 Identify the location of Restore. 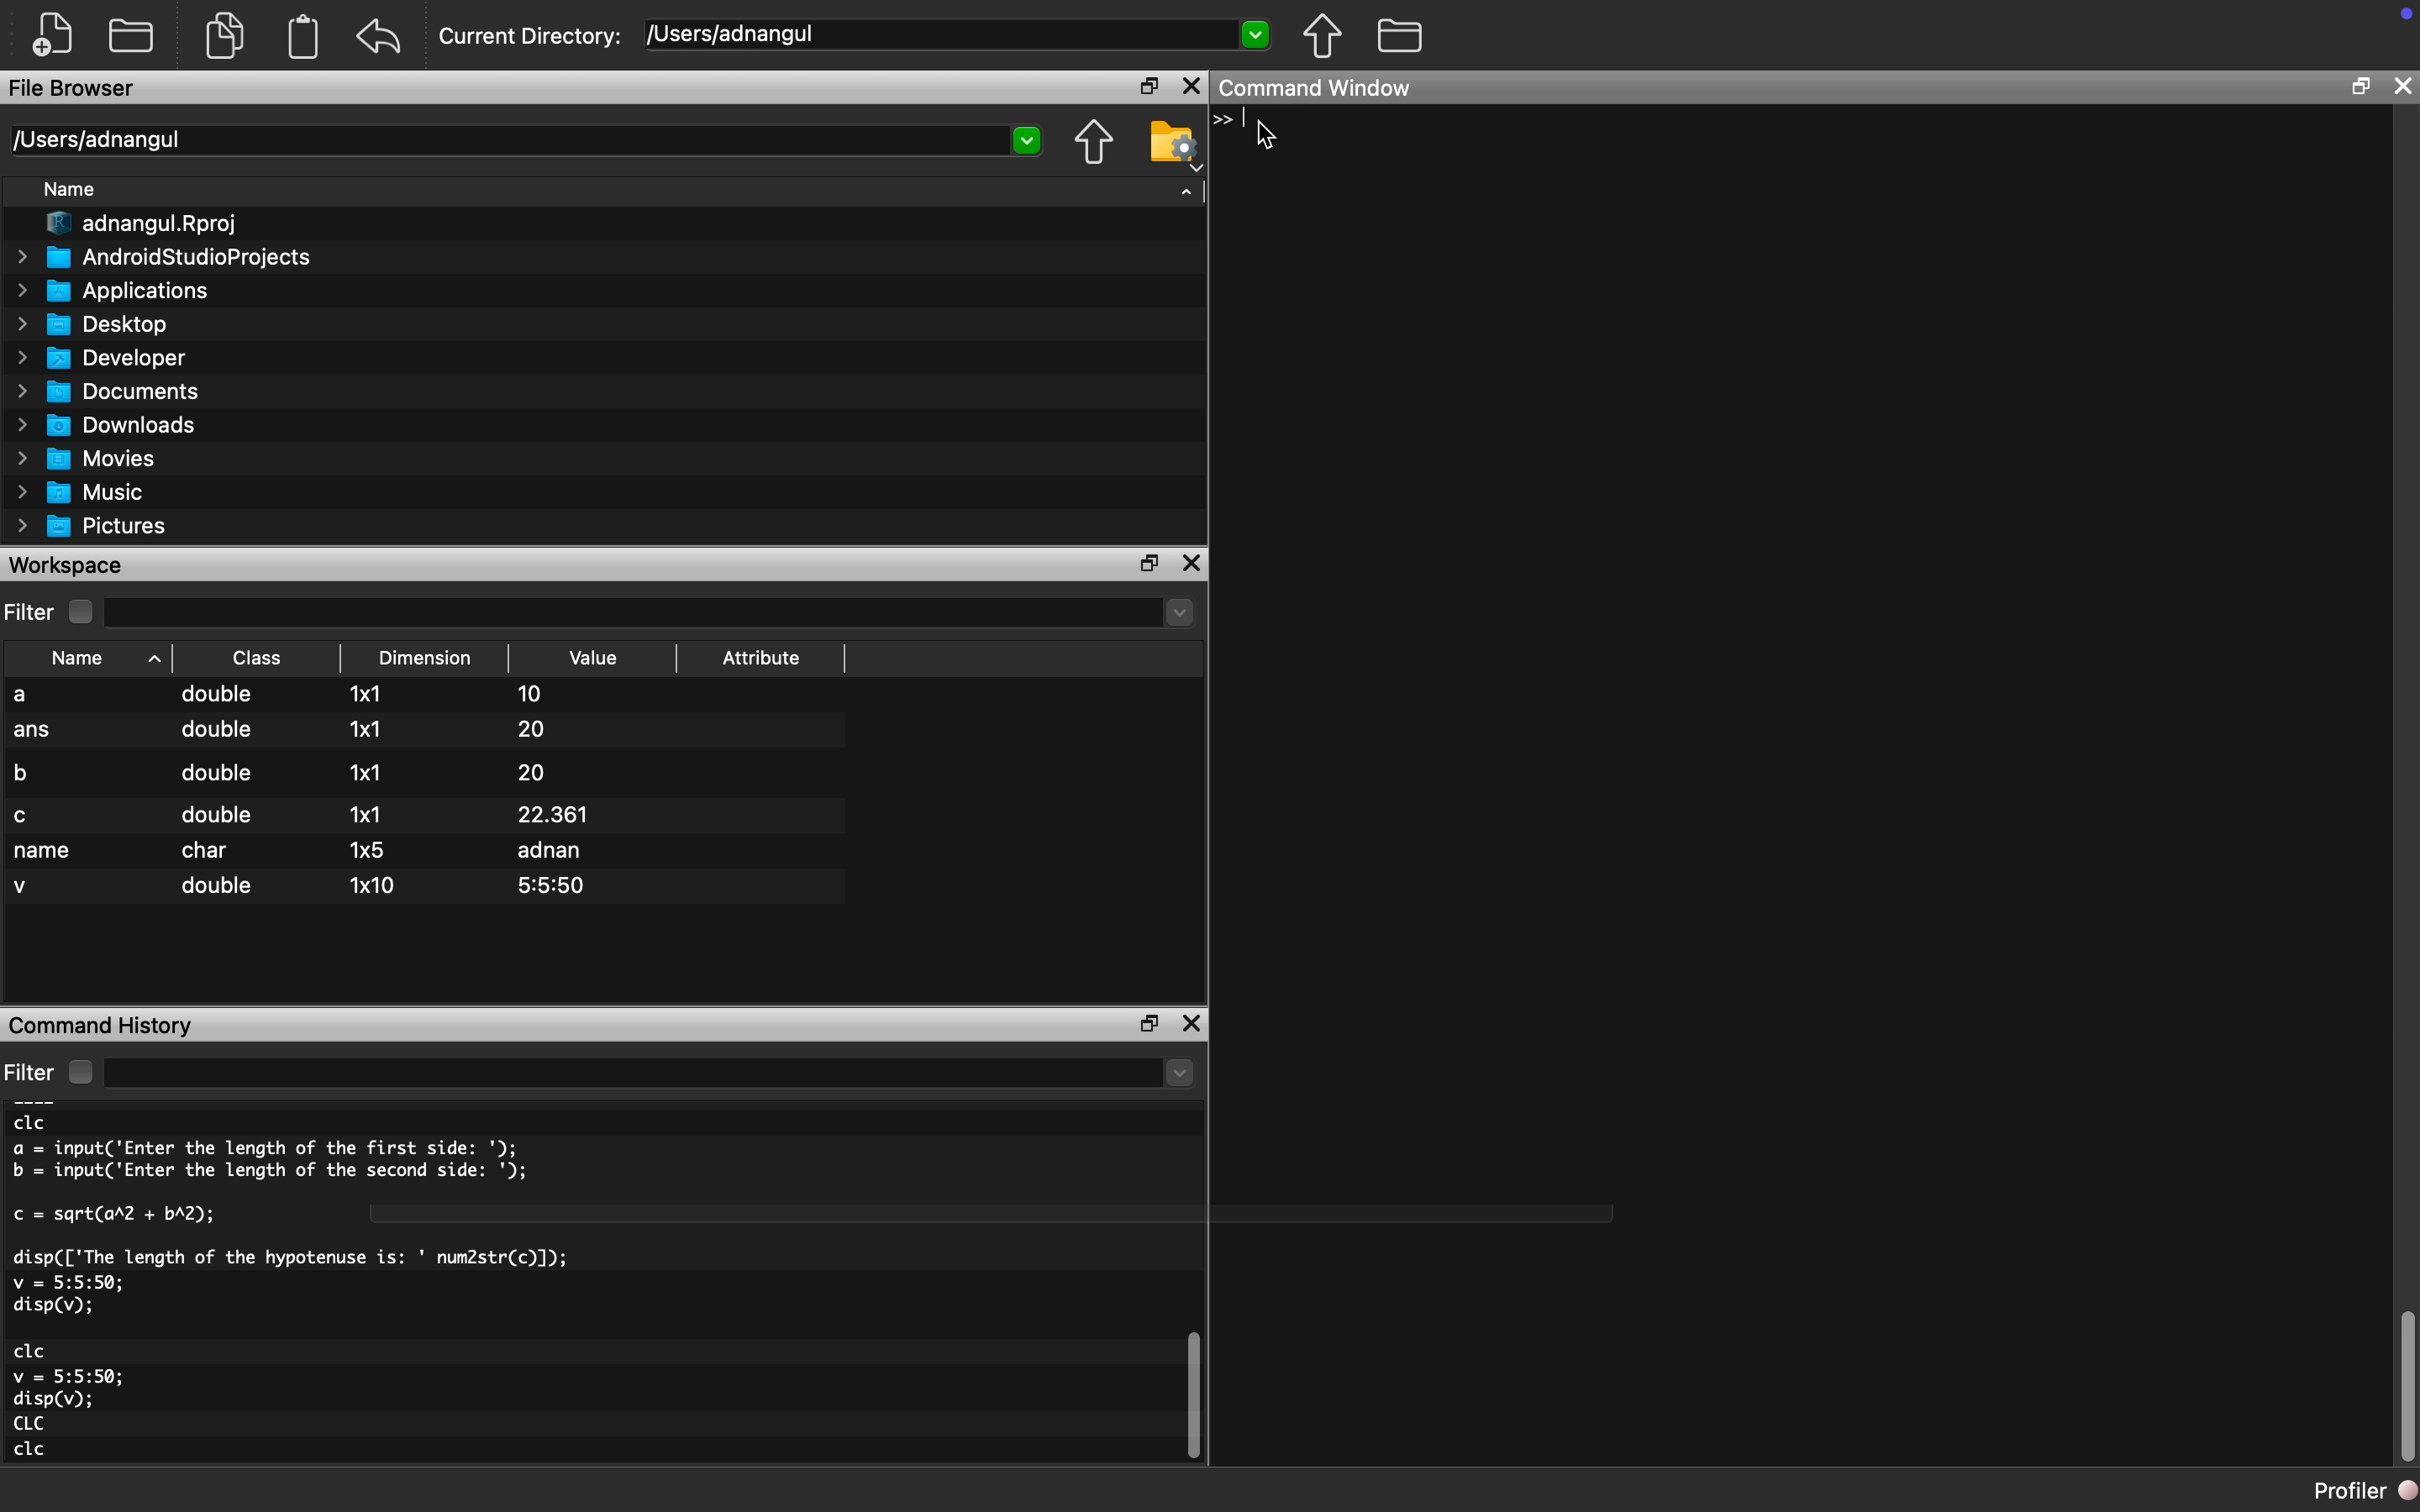
(2361, 86).